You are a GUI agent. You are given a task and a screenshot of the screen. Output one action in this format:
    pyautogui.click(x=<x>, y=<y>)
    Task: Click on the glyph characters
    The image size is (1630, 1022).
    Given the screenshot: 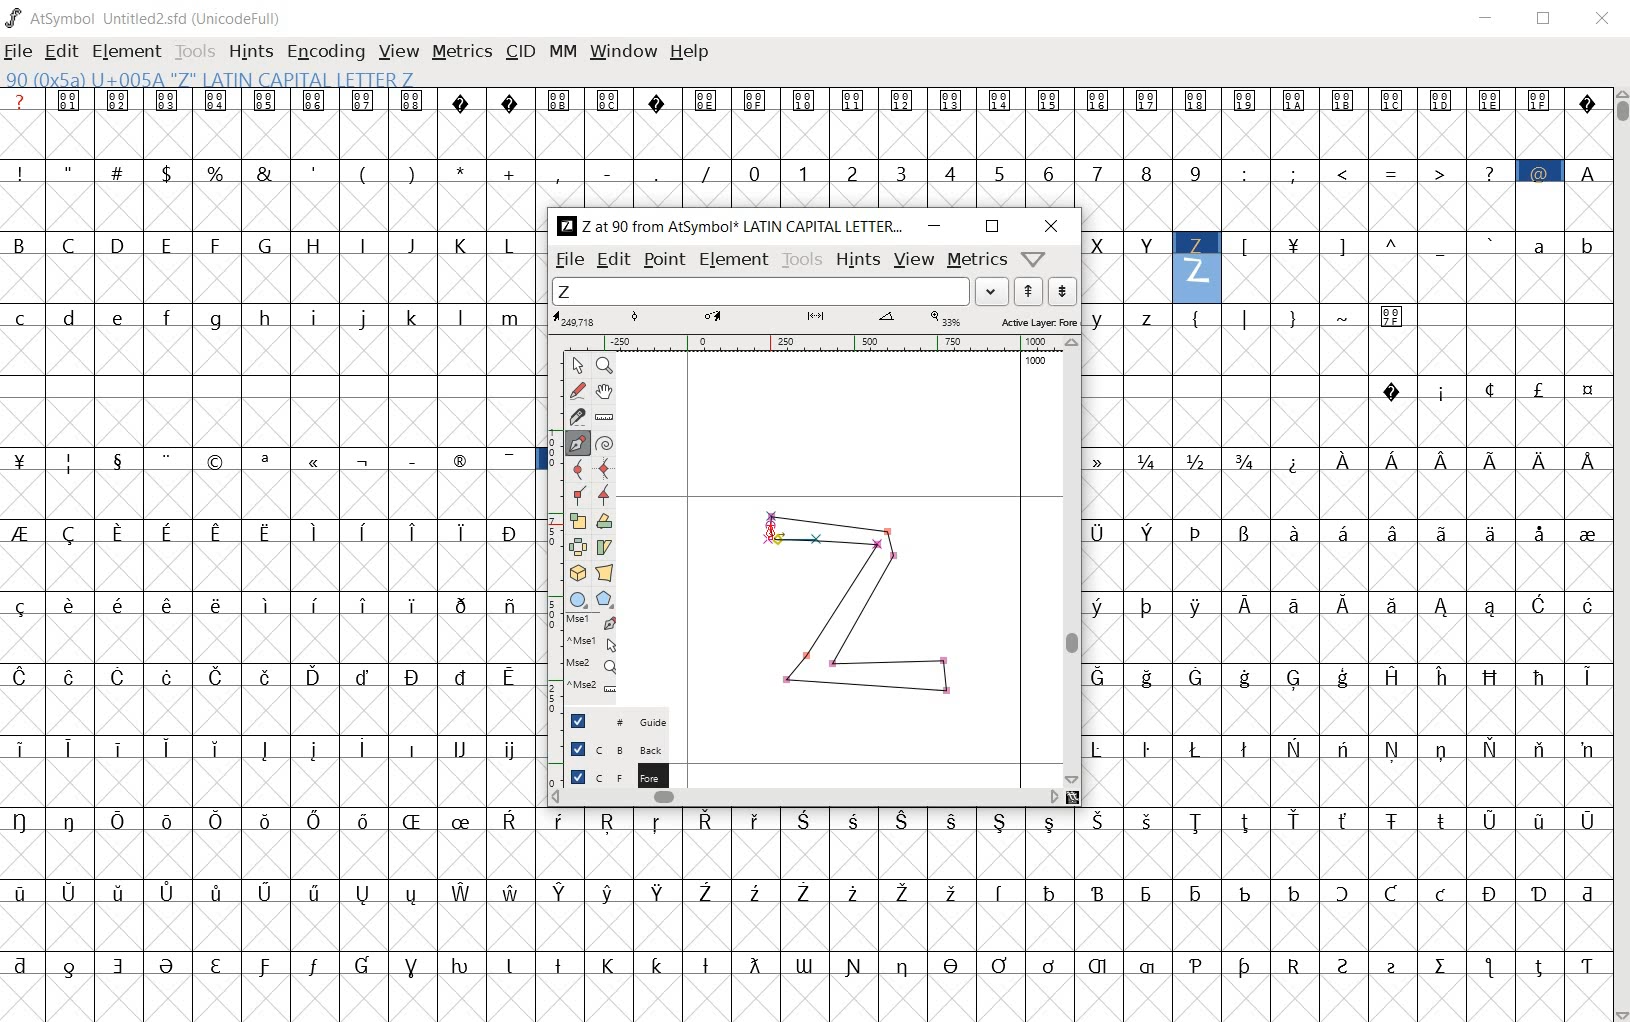 What is the action you would take?
    pyautogui.click(x=1094, y=147)
    